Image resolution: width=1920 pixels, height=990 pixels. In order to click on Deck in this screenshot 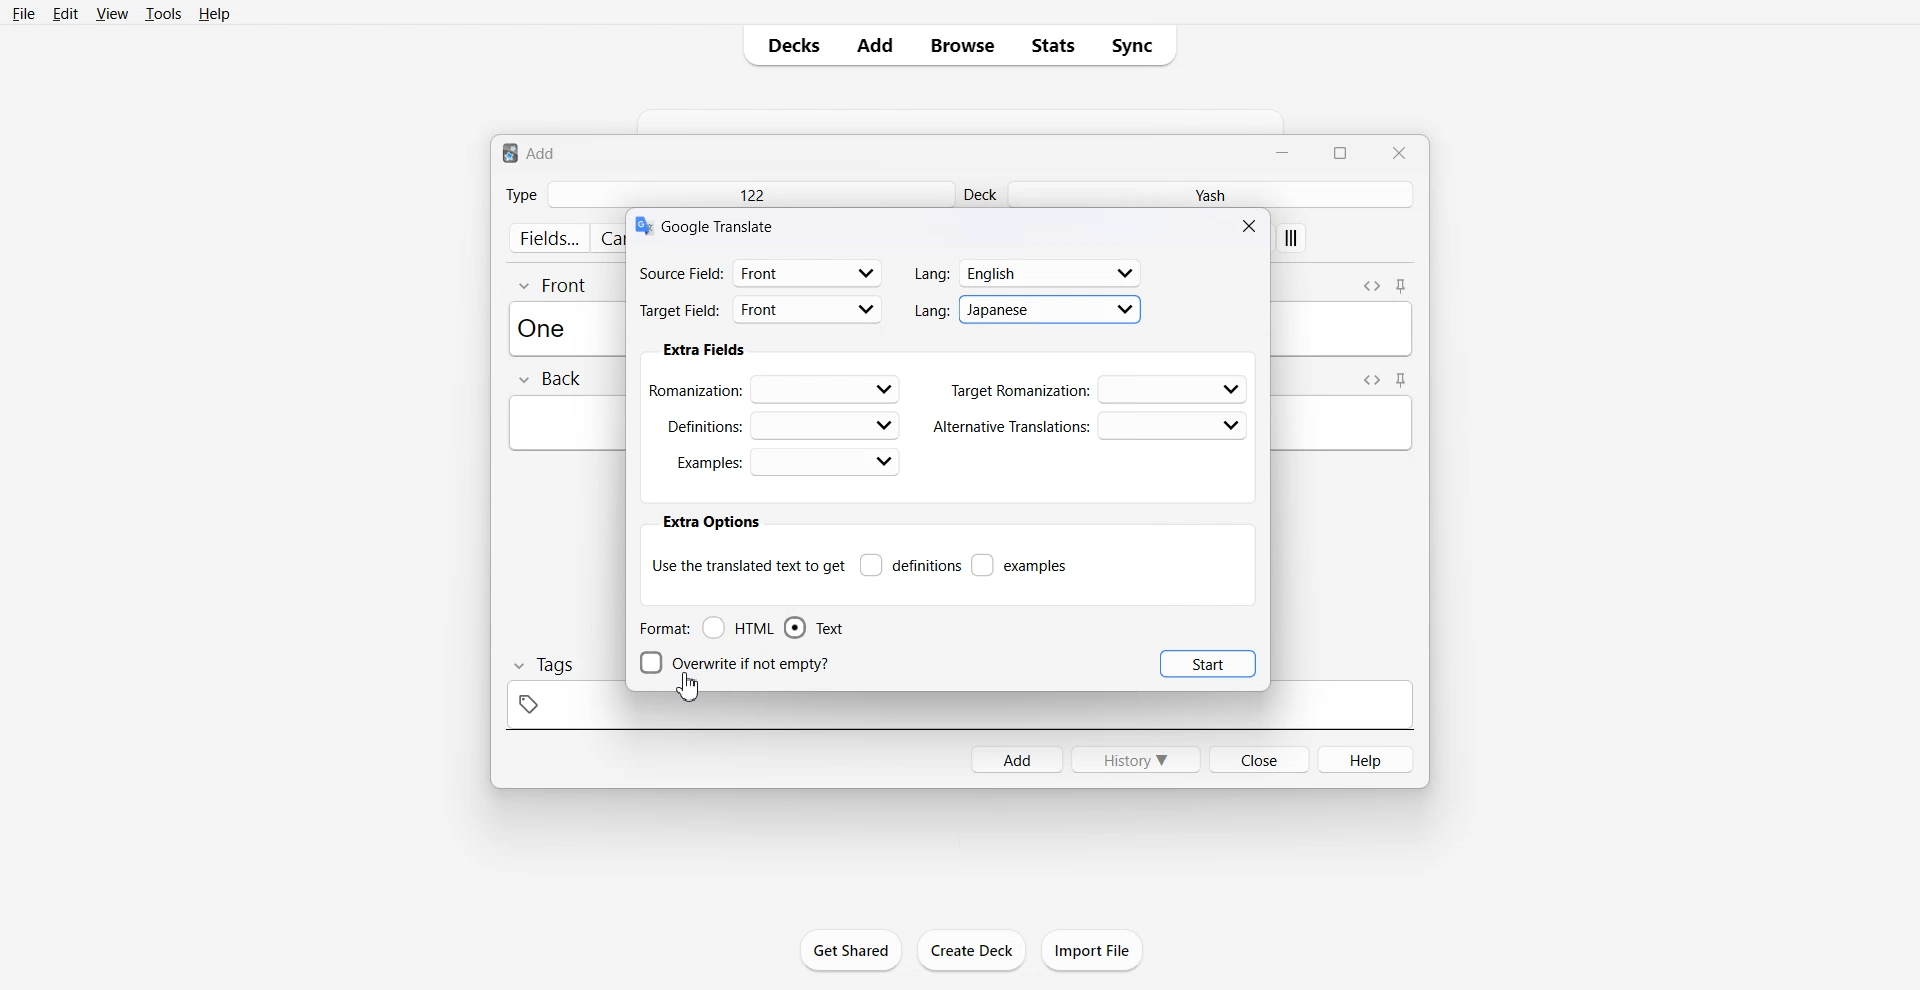, I will do `click(983, 194)`.